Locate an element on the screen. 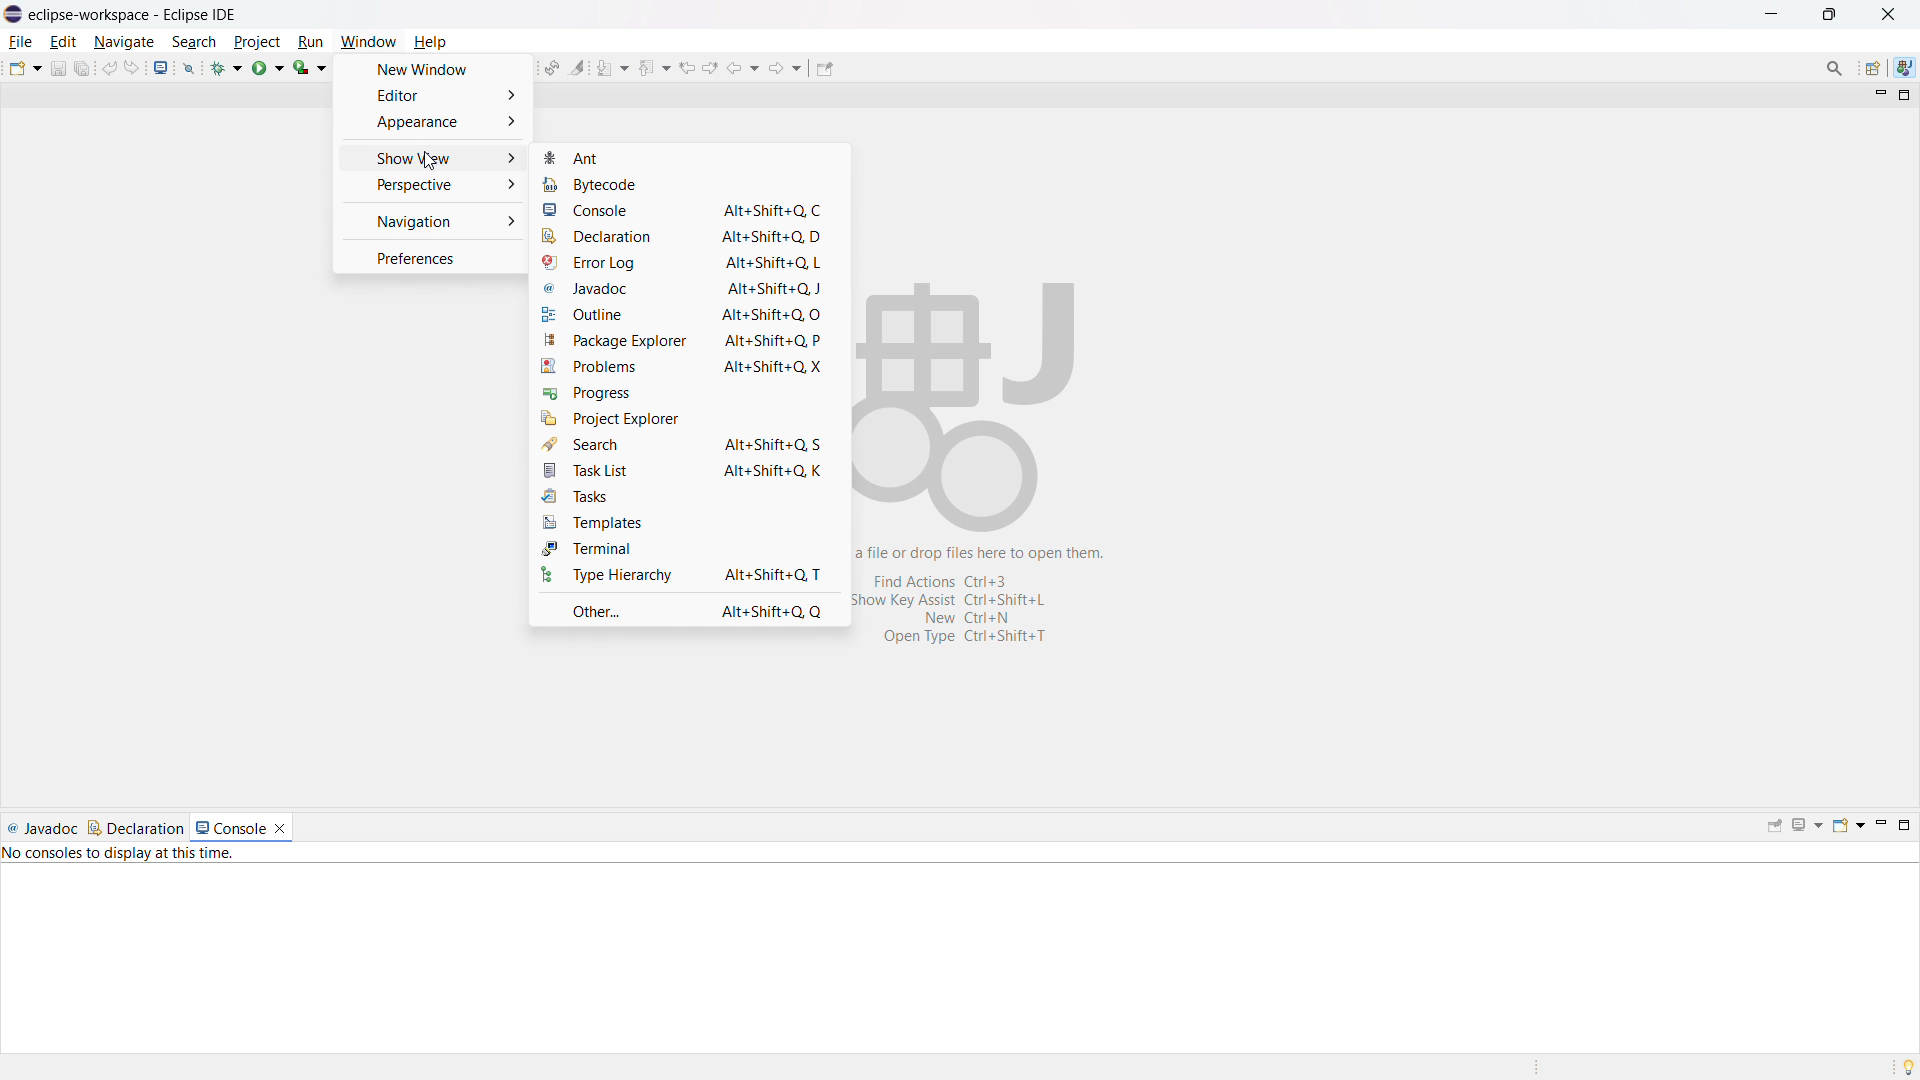 This screenshot has width=1920, height=1080. display selected console  is located at coordinates (1807, 827).